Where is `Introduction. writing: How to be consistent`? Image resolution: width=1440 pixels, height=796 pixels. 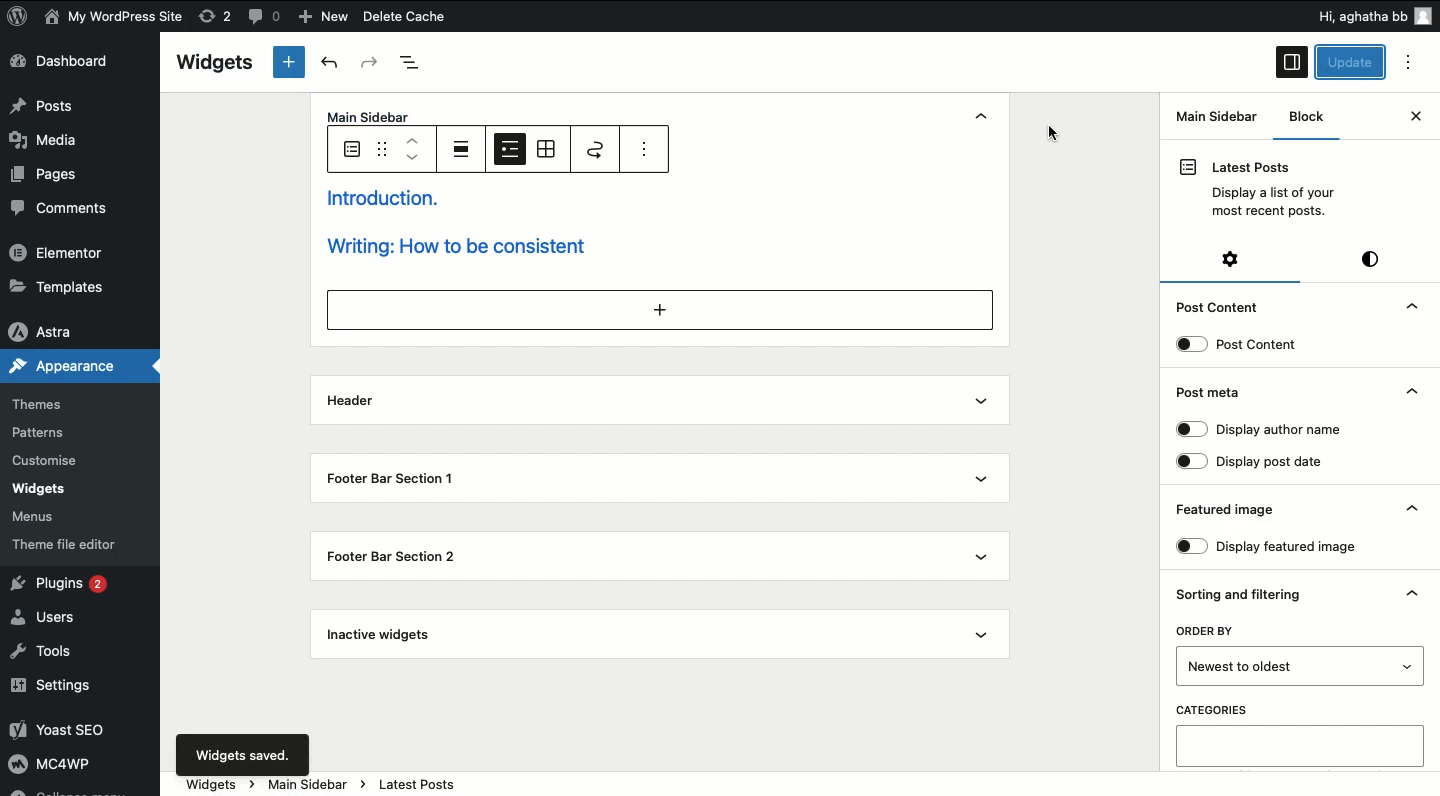
Introduction. writing: How to be consistent is located at coordinates (630, 220).